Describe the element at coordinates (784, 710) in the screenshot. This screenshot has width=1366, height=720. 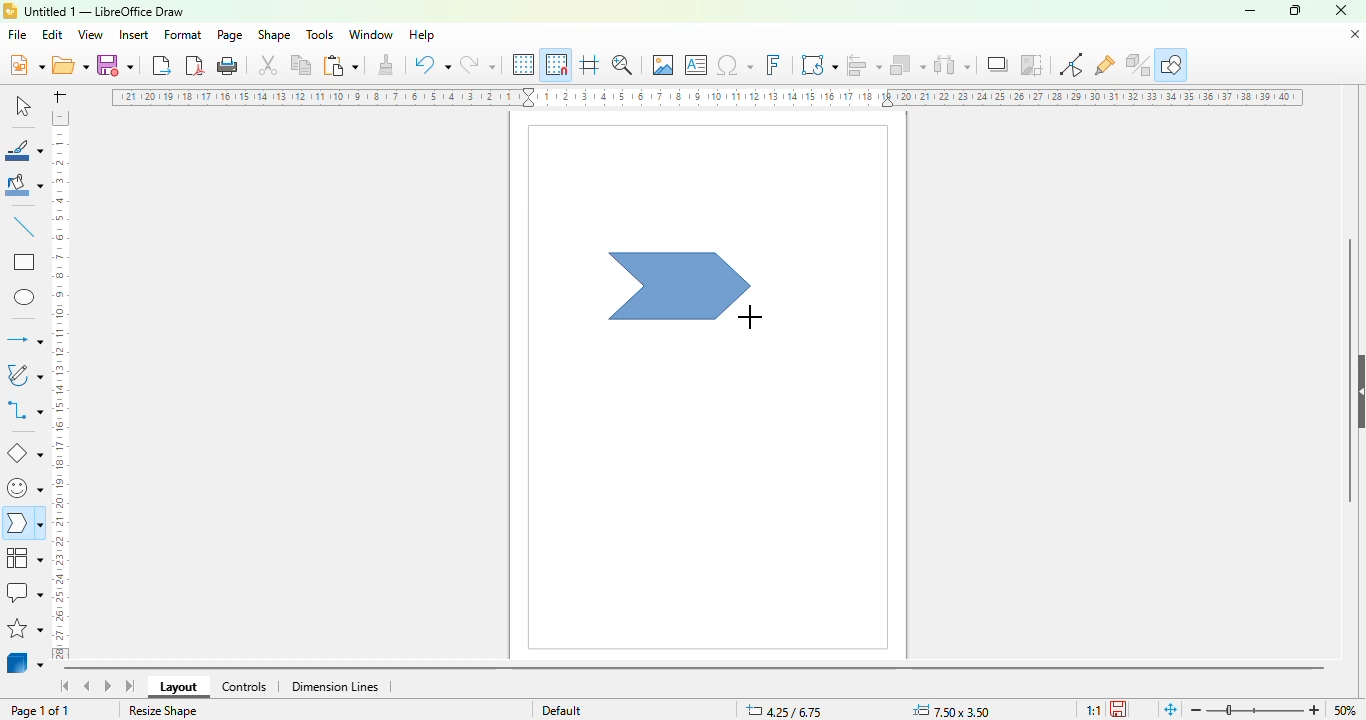
I see `change in X&Y coordinates` at that location.